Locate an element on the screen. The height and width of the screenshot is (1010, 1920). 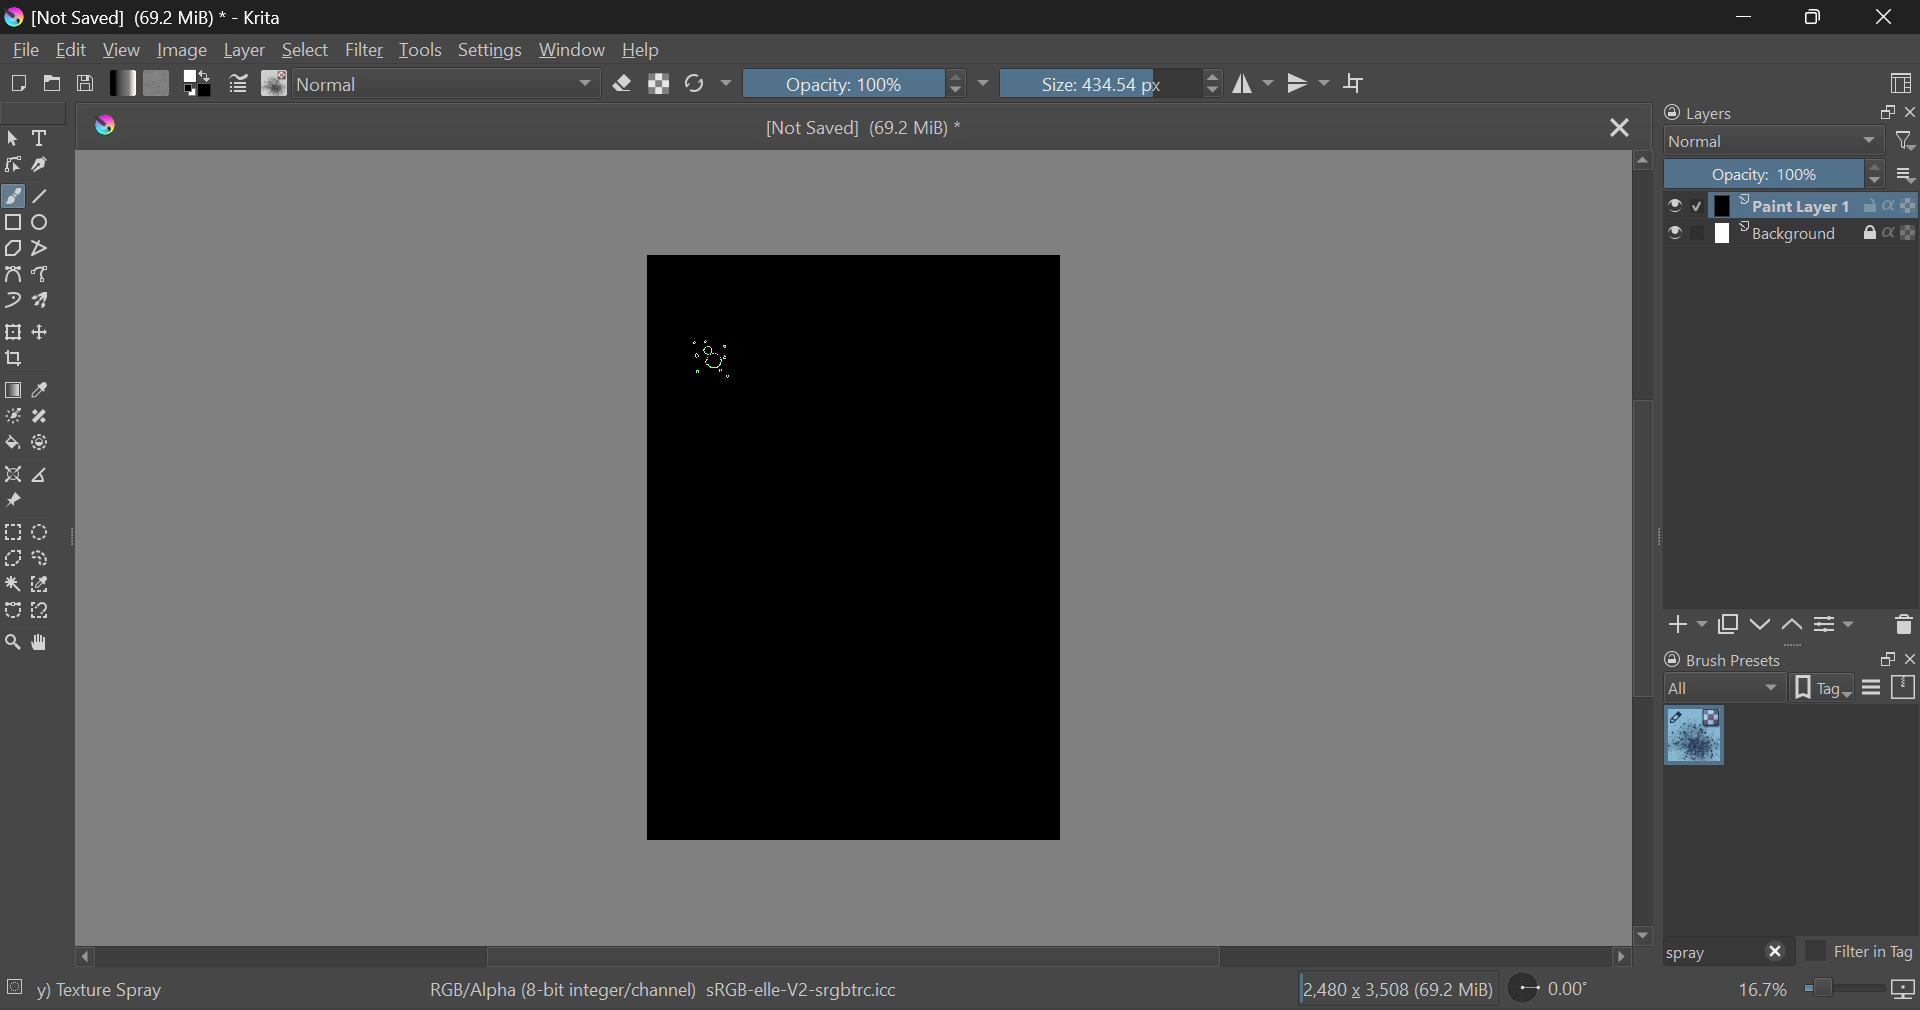
Filter in Tag is located at coordinates (1860, 954).